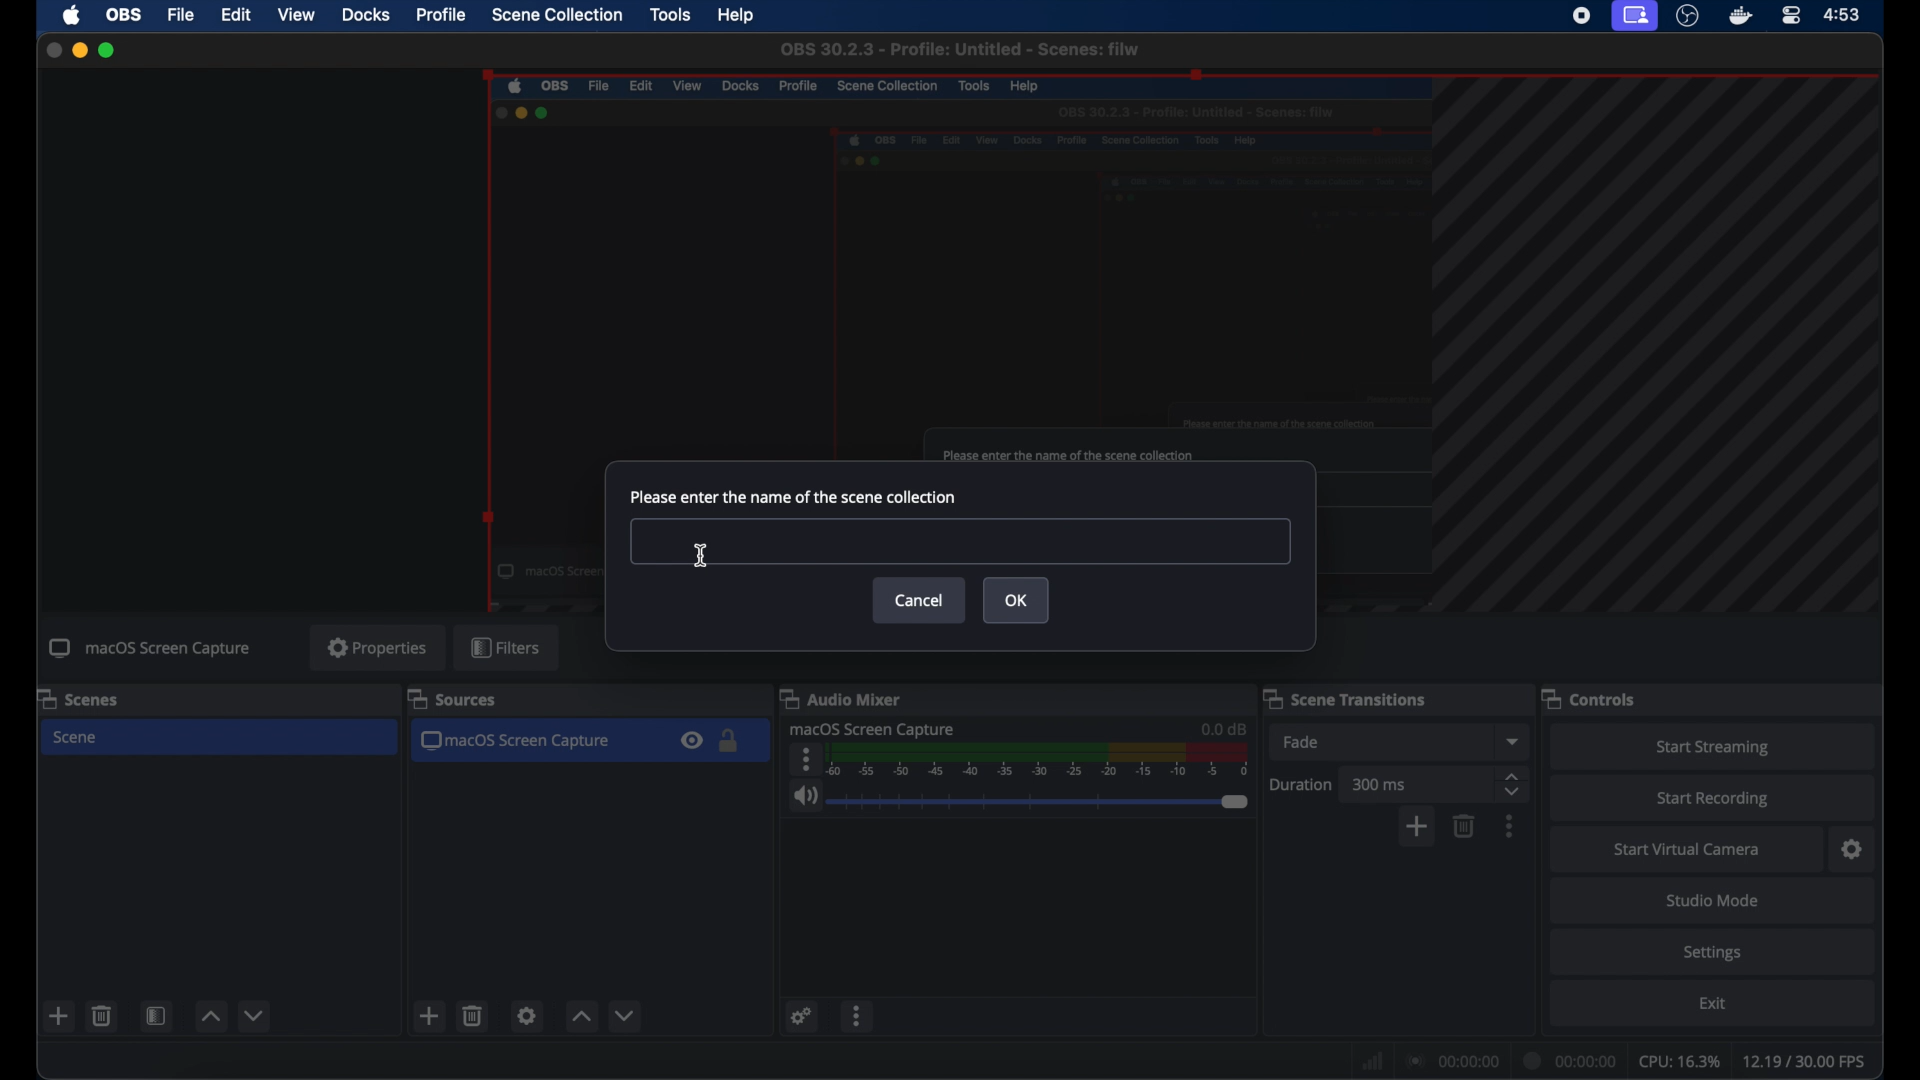 This screenshot has height=1080, width=1920. I want to click on minimize, so click(80, 50).